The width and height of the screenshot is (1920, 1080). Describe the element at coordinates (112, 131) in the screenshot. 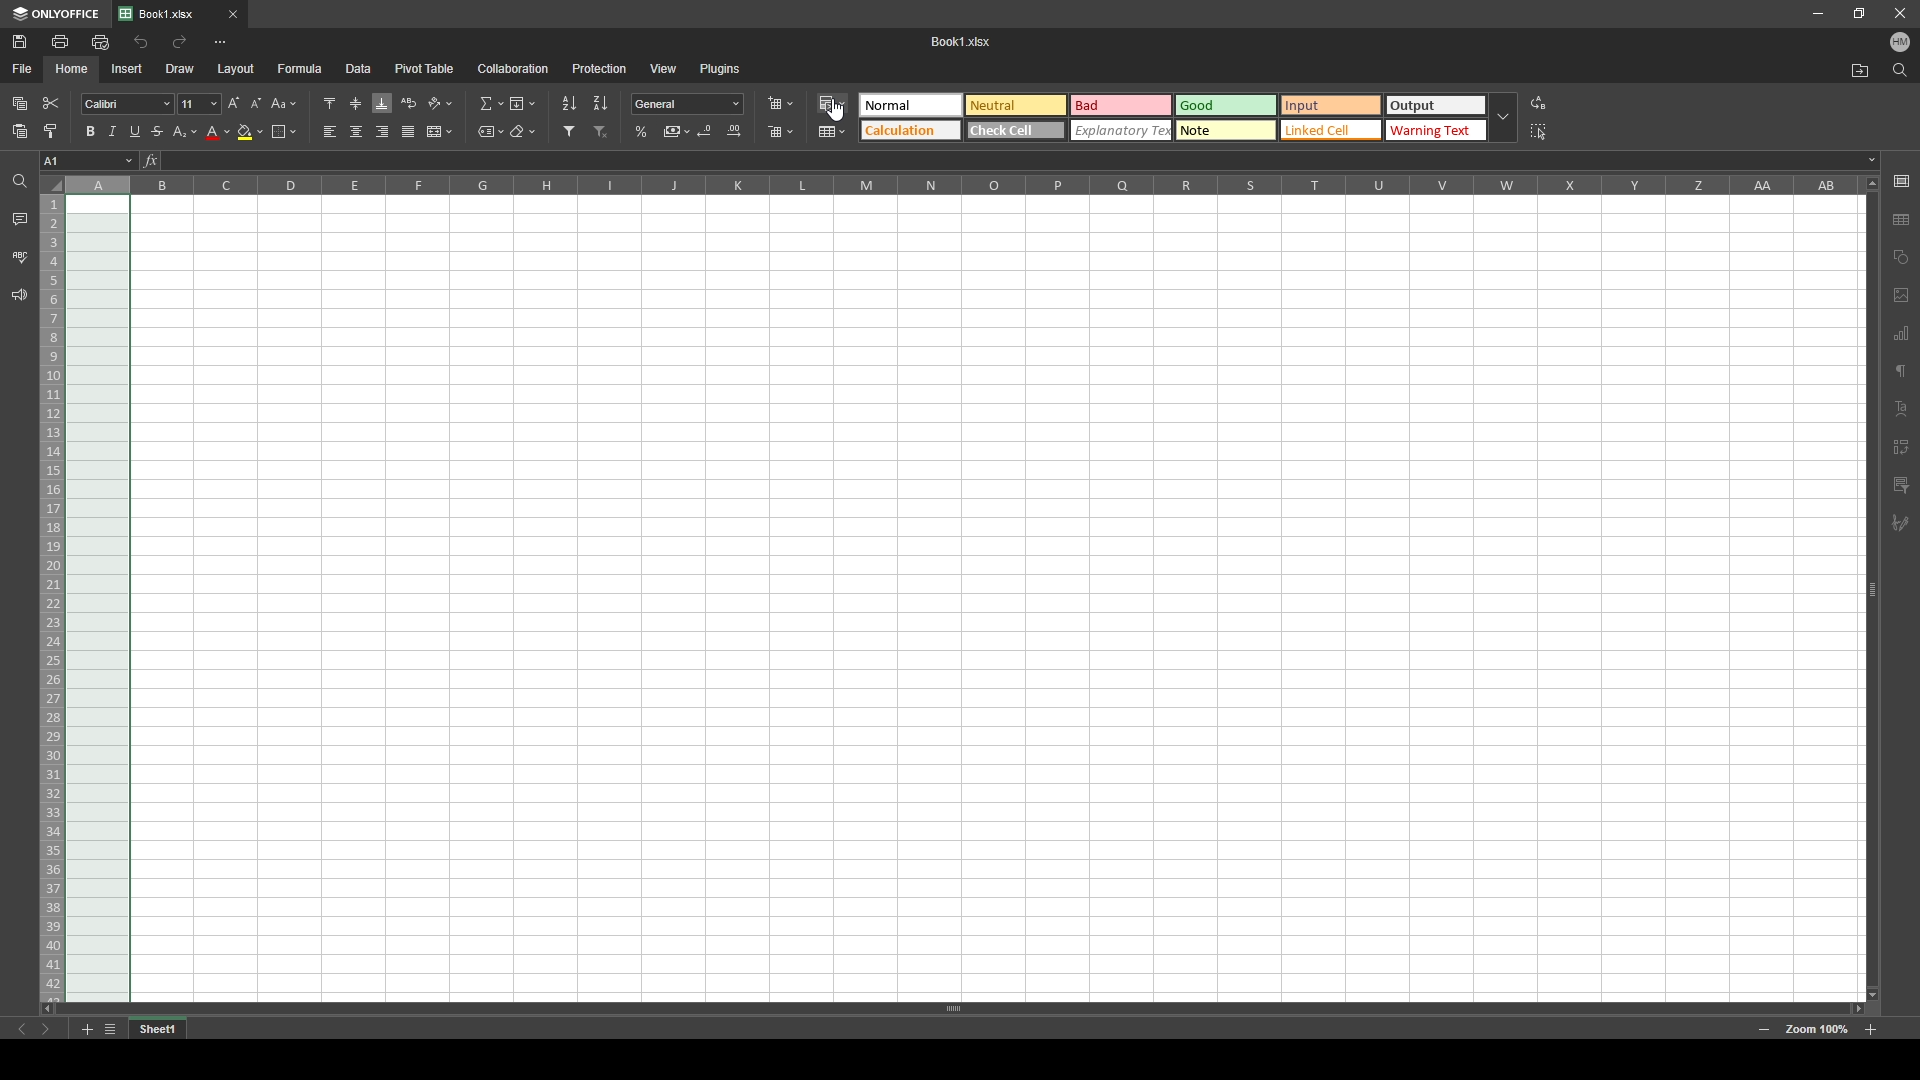

I see `italic` at that location.